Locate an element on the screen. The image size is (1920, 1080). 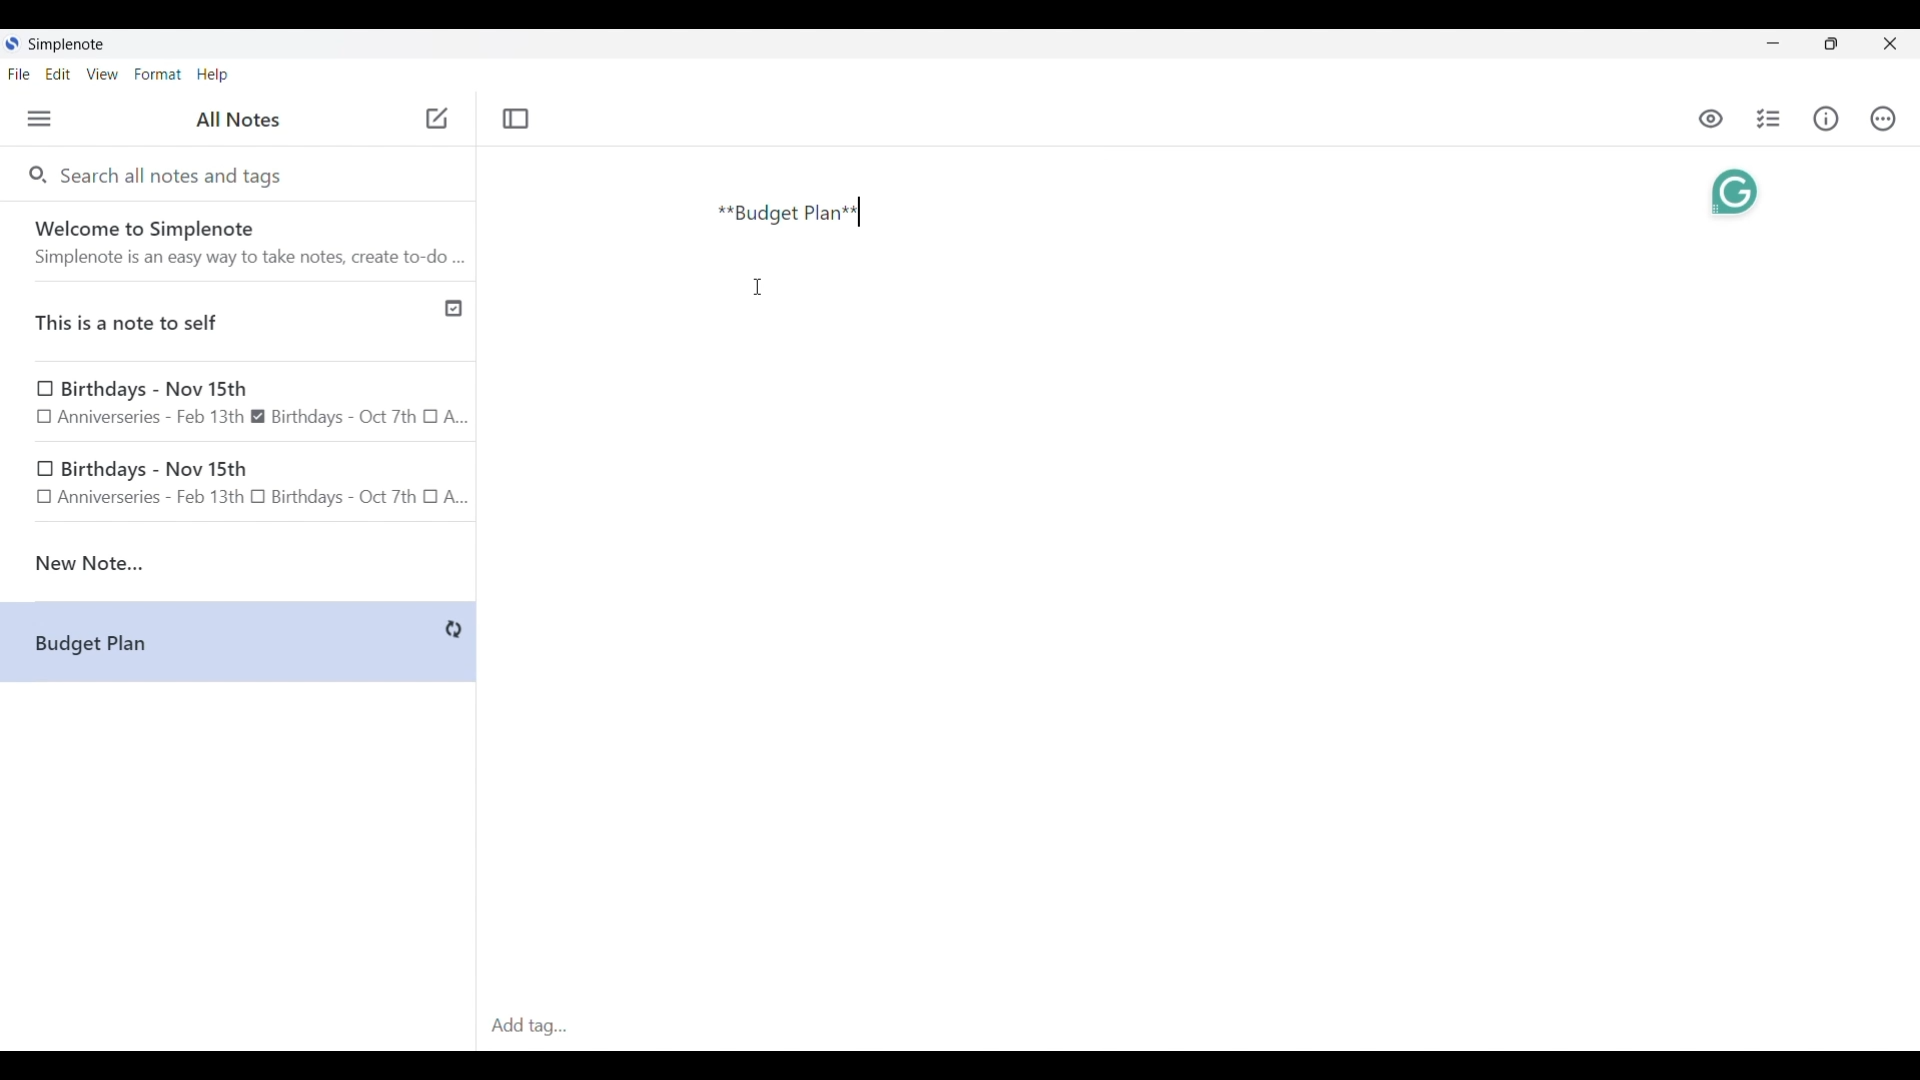
Menu is located at coordinates (39, 118).